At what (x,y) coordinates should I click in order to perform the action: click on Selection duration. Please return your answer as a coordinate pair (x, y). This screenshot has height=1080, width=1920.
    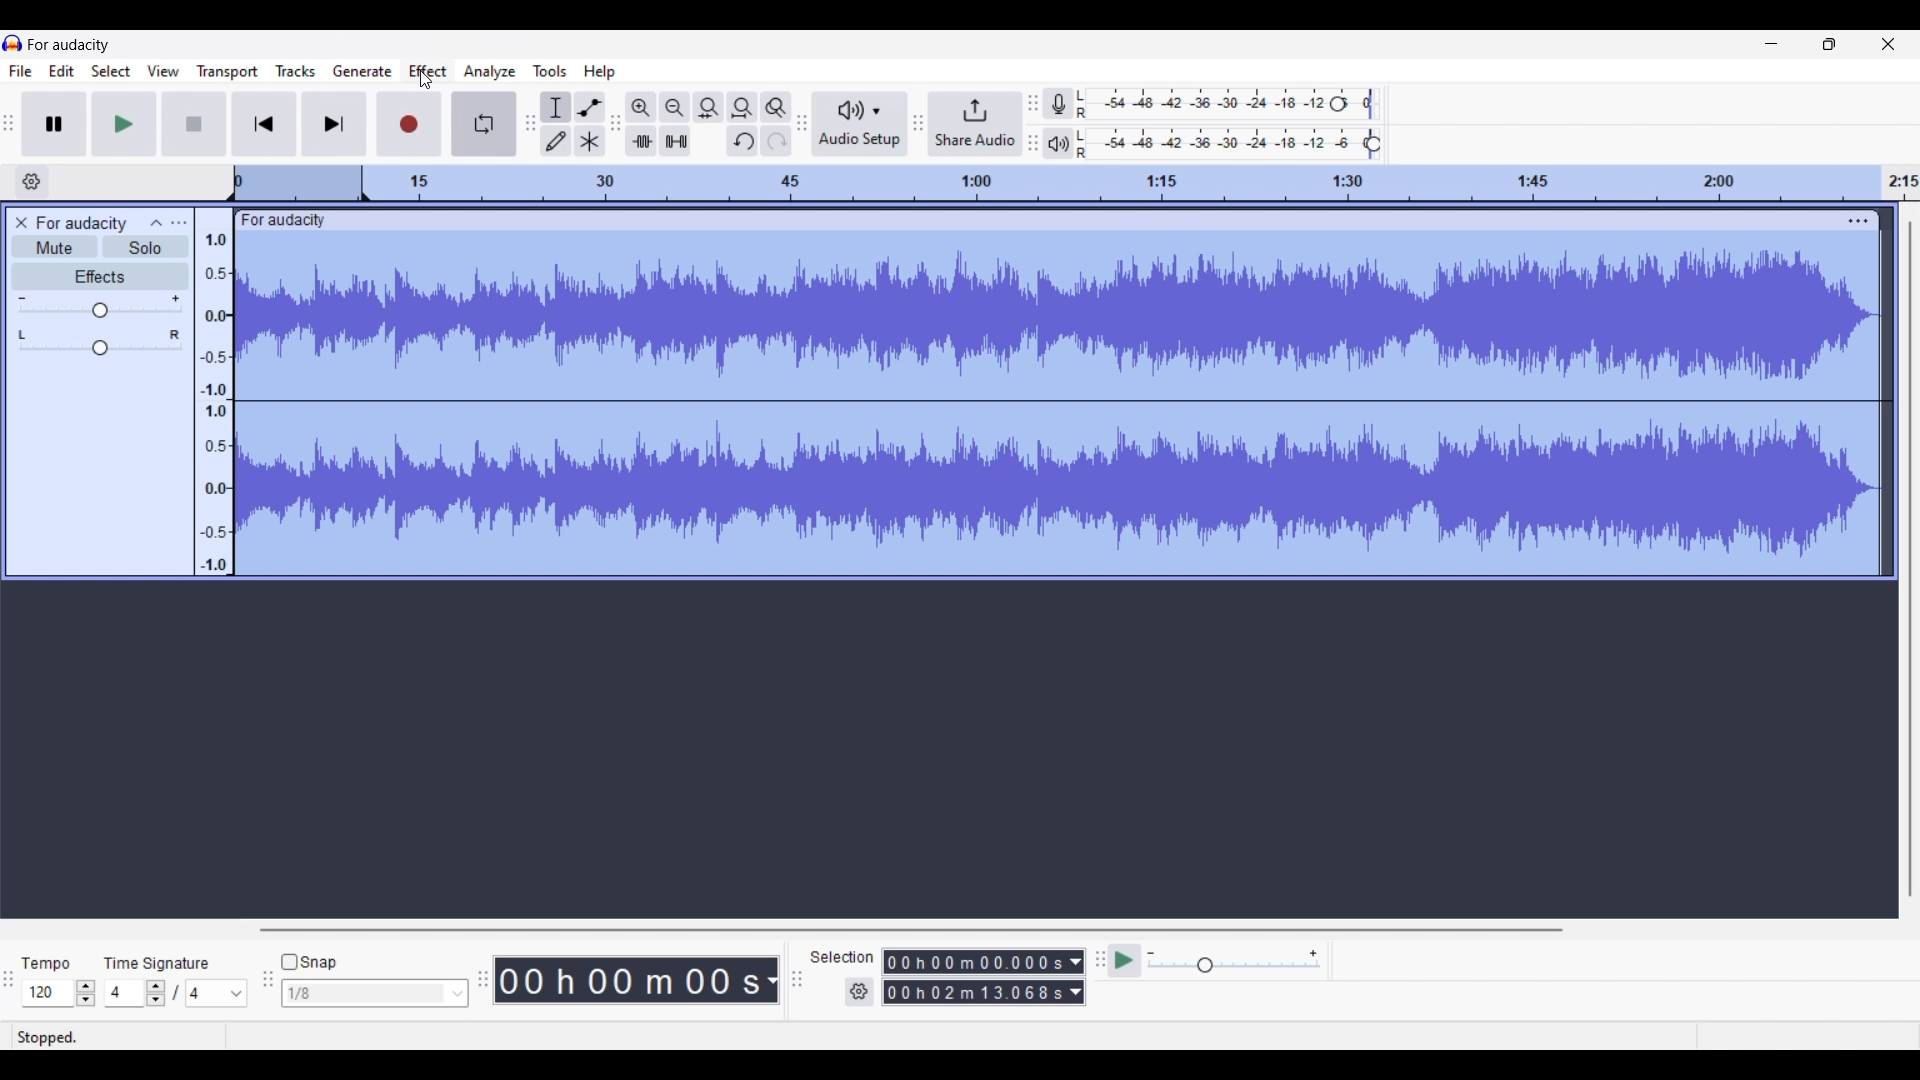
    Looking at the image, I should click on (974, 978).